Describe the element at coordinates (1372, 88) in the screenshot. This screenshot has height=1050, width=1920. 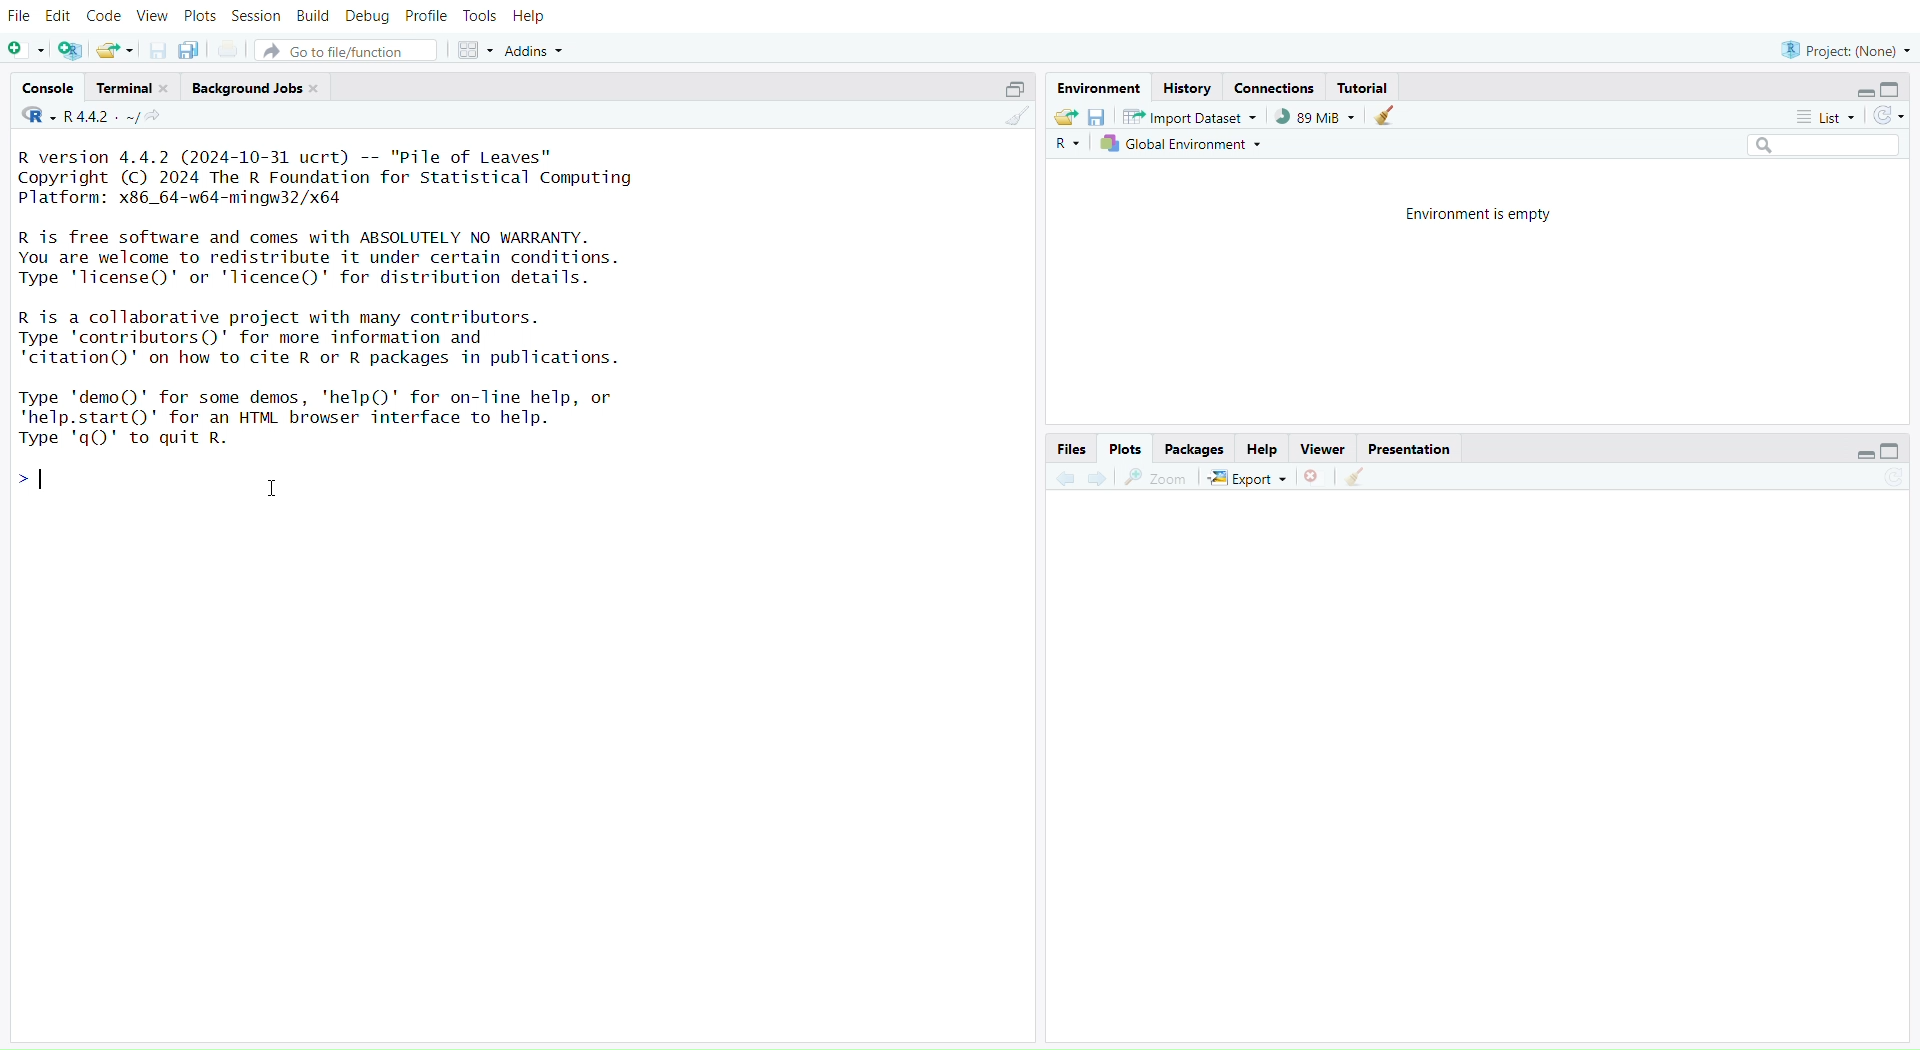
I see `Tutorial` at that location.